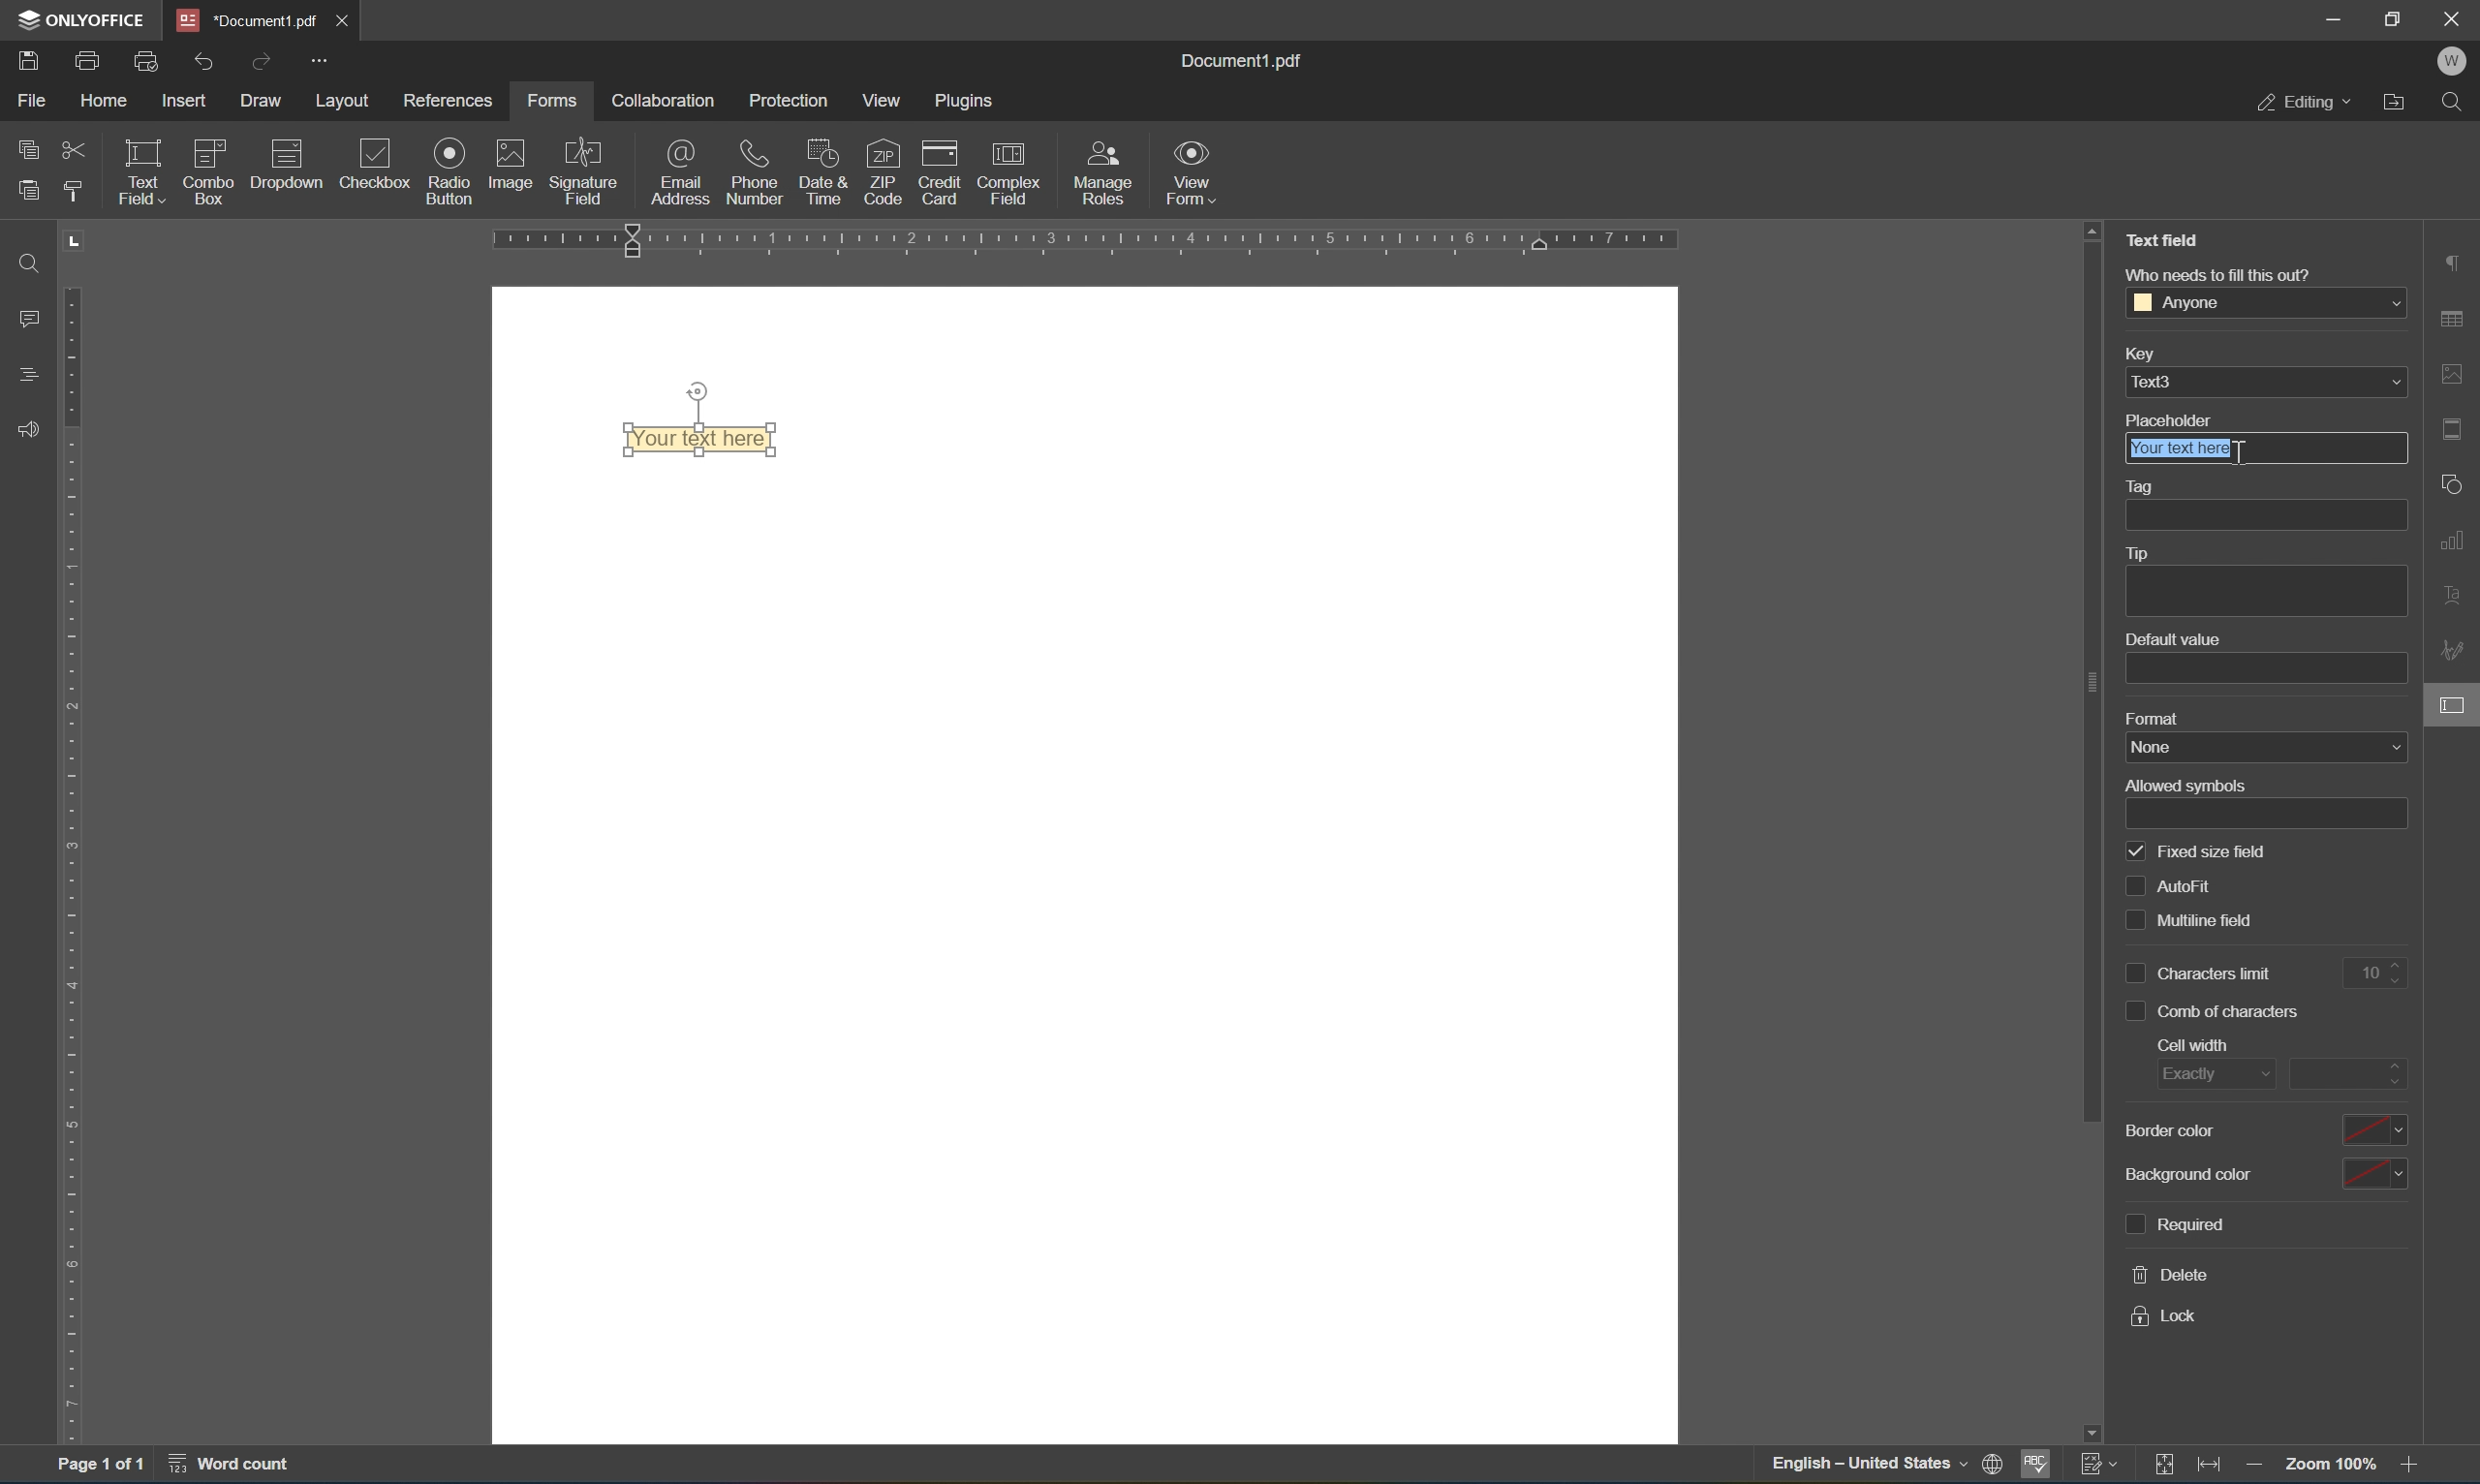  Describe the element at coordinates (33, 317) in the screenshot. I see `comments` at that location.